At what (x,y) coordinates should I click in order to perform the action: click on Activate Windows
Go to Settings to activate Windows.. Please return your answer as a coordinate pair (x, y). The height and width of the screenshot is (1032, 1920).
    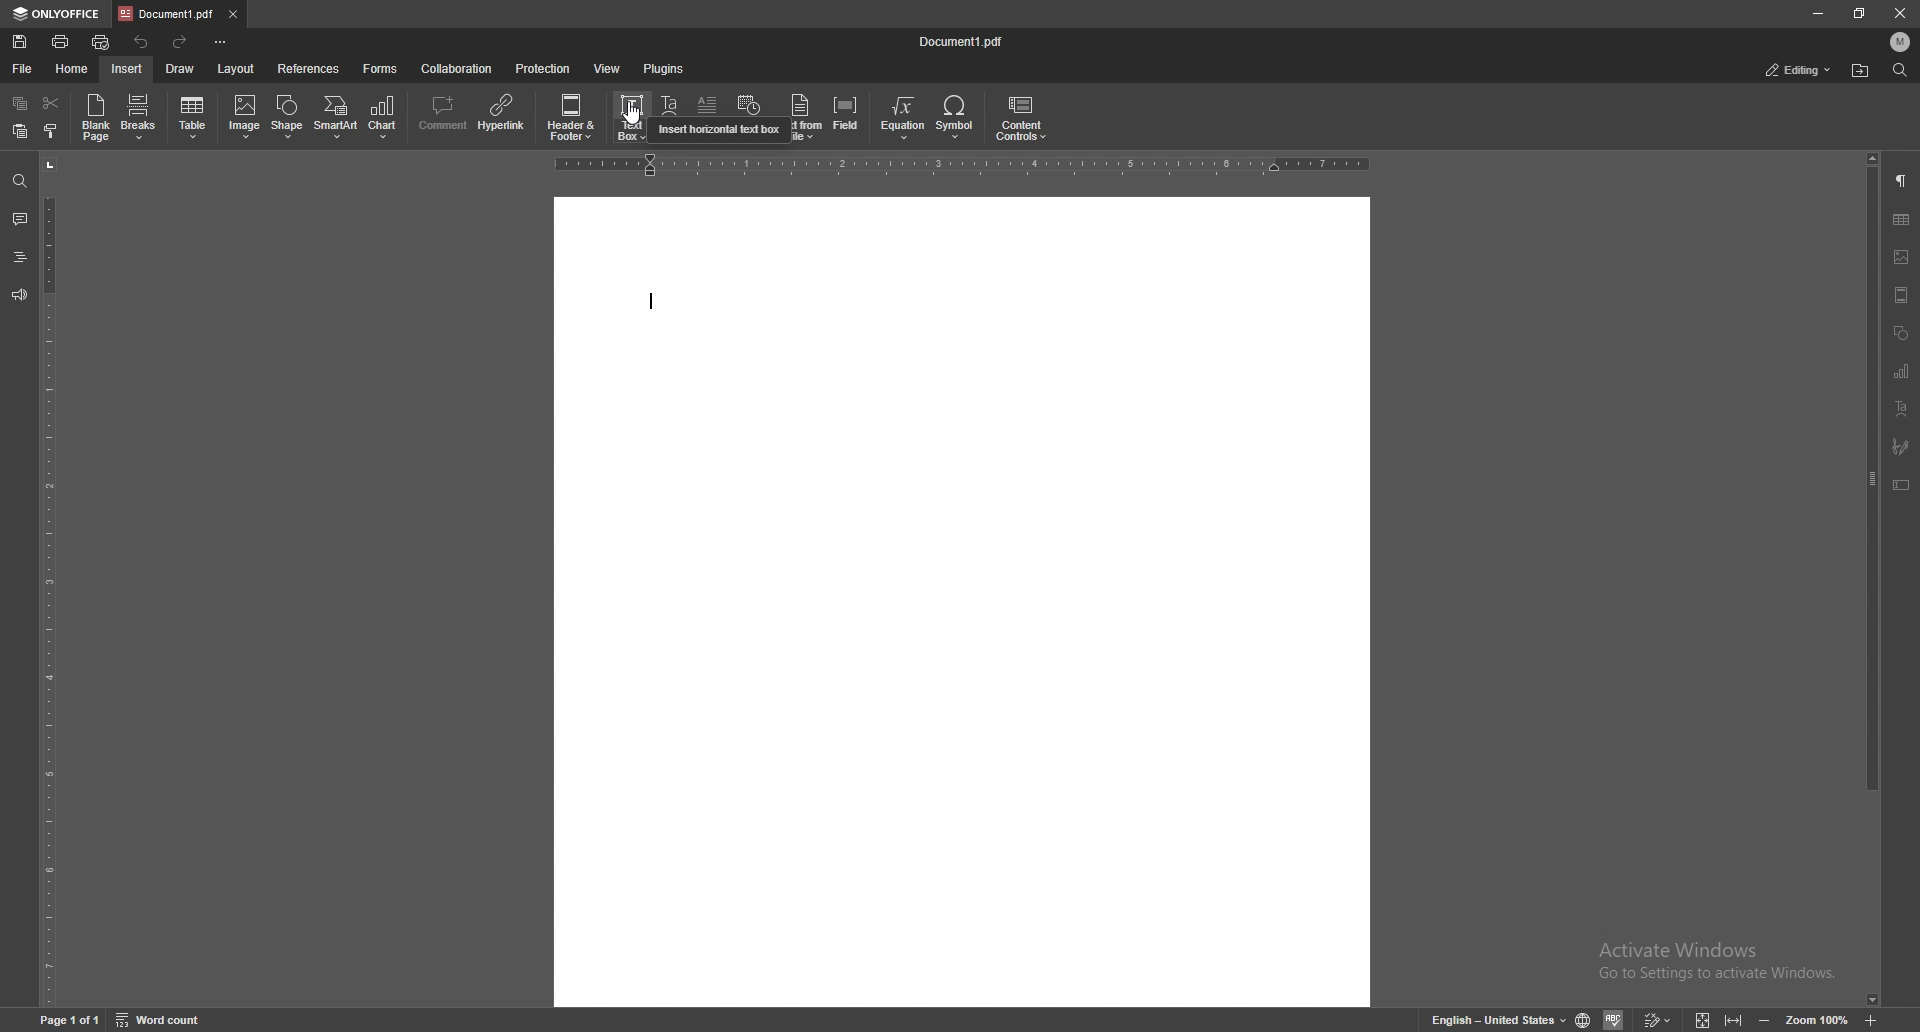
    Looking at the image, I should click on (1722, 962).